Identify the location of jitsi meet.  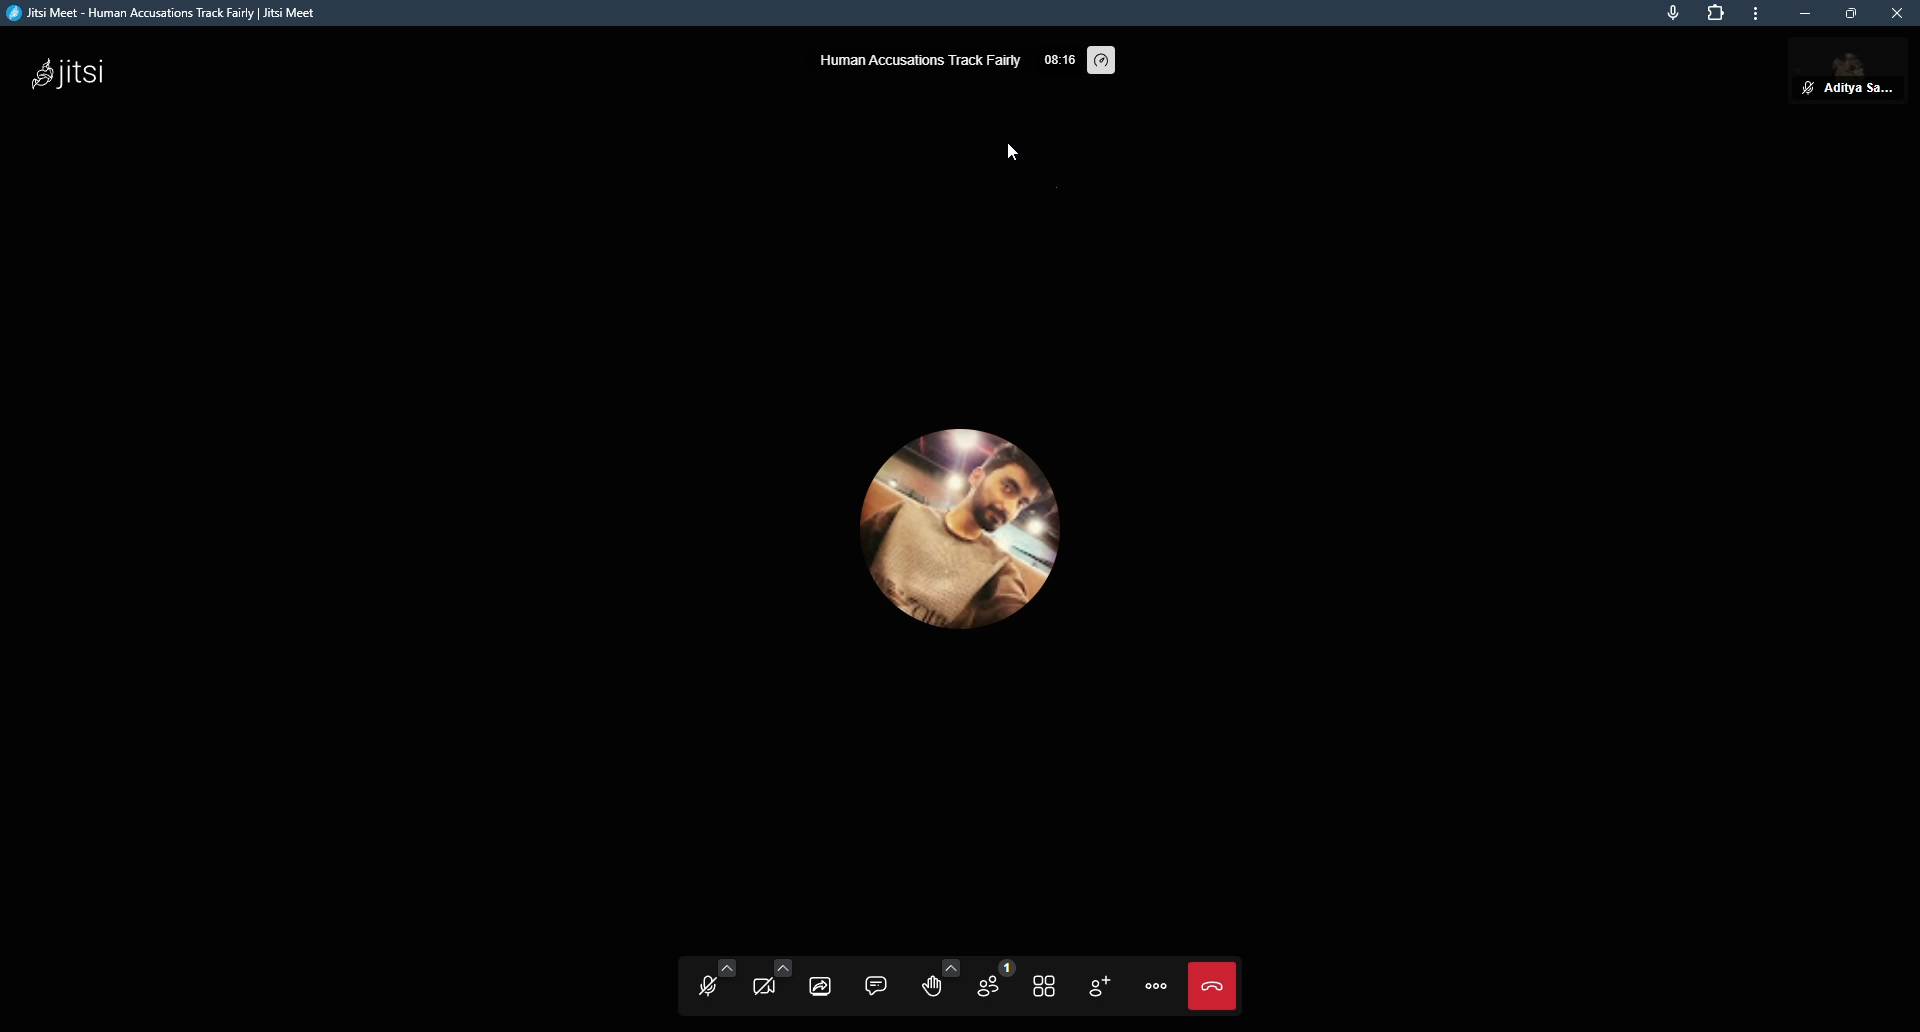
(171, 15).